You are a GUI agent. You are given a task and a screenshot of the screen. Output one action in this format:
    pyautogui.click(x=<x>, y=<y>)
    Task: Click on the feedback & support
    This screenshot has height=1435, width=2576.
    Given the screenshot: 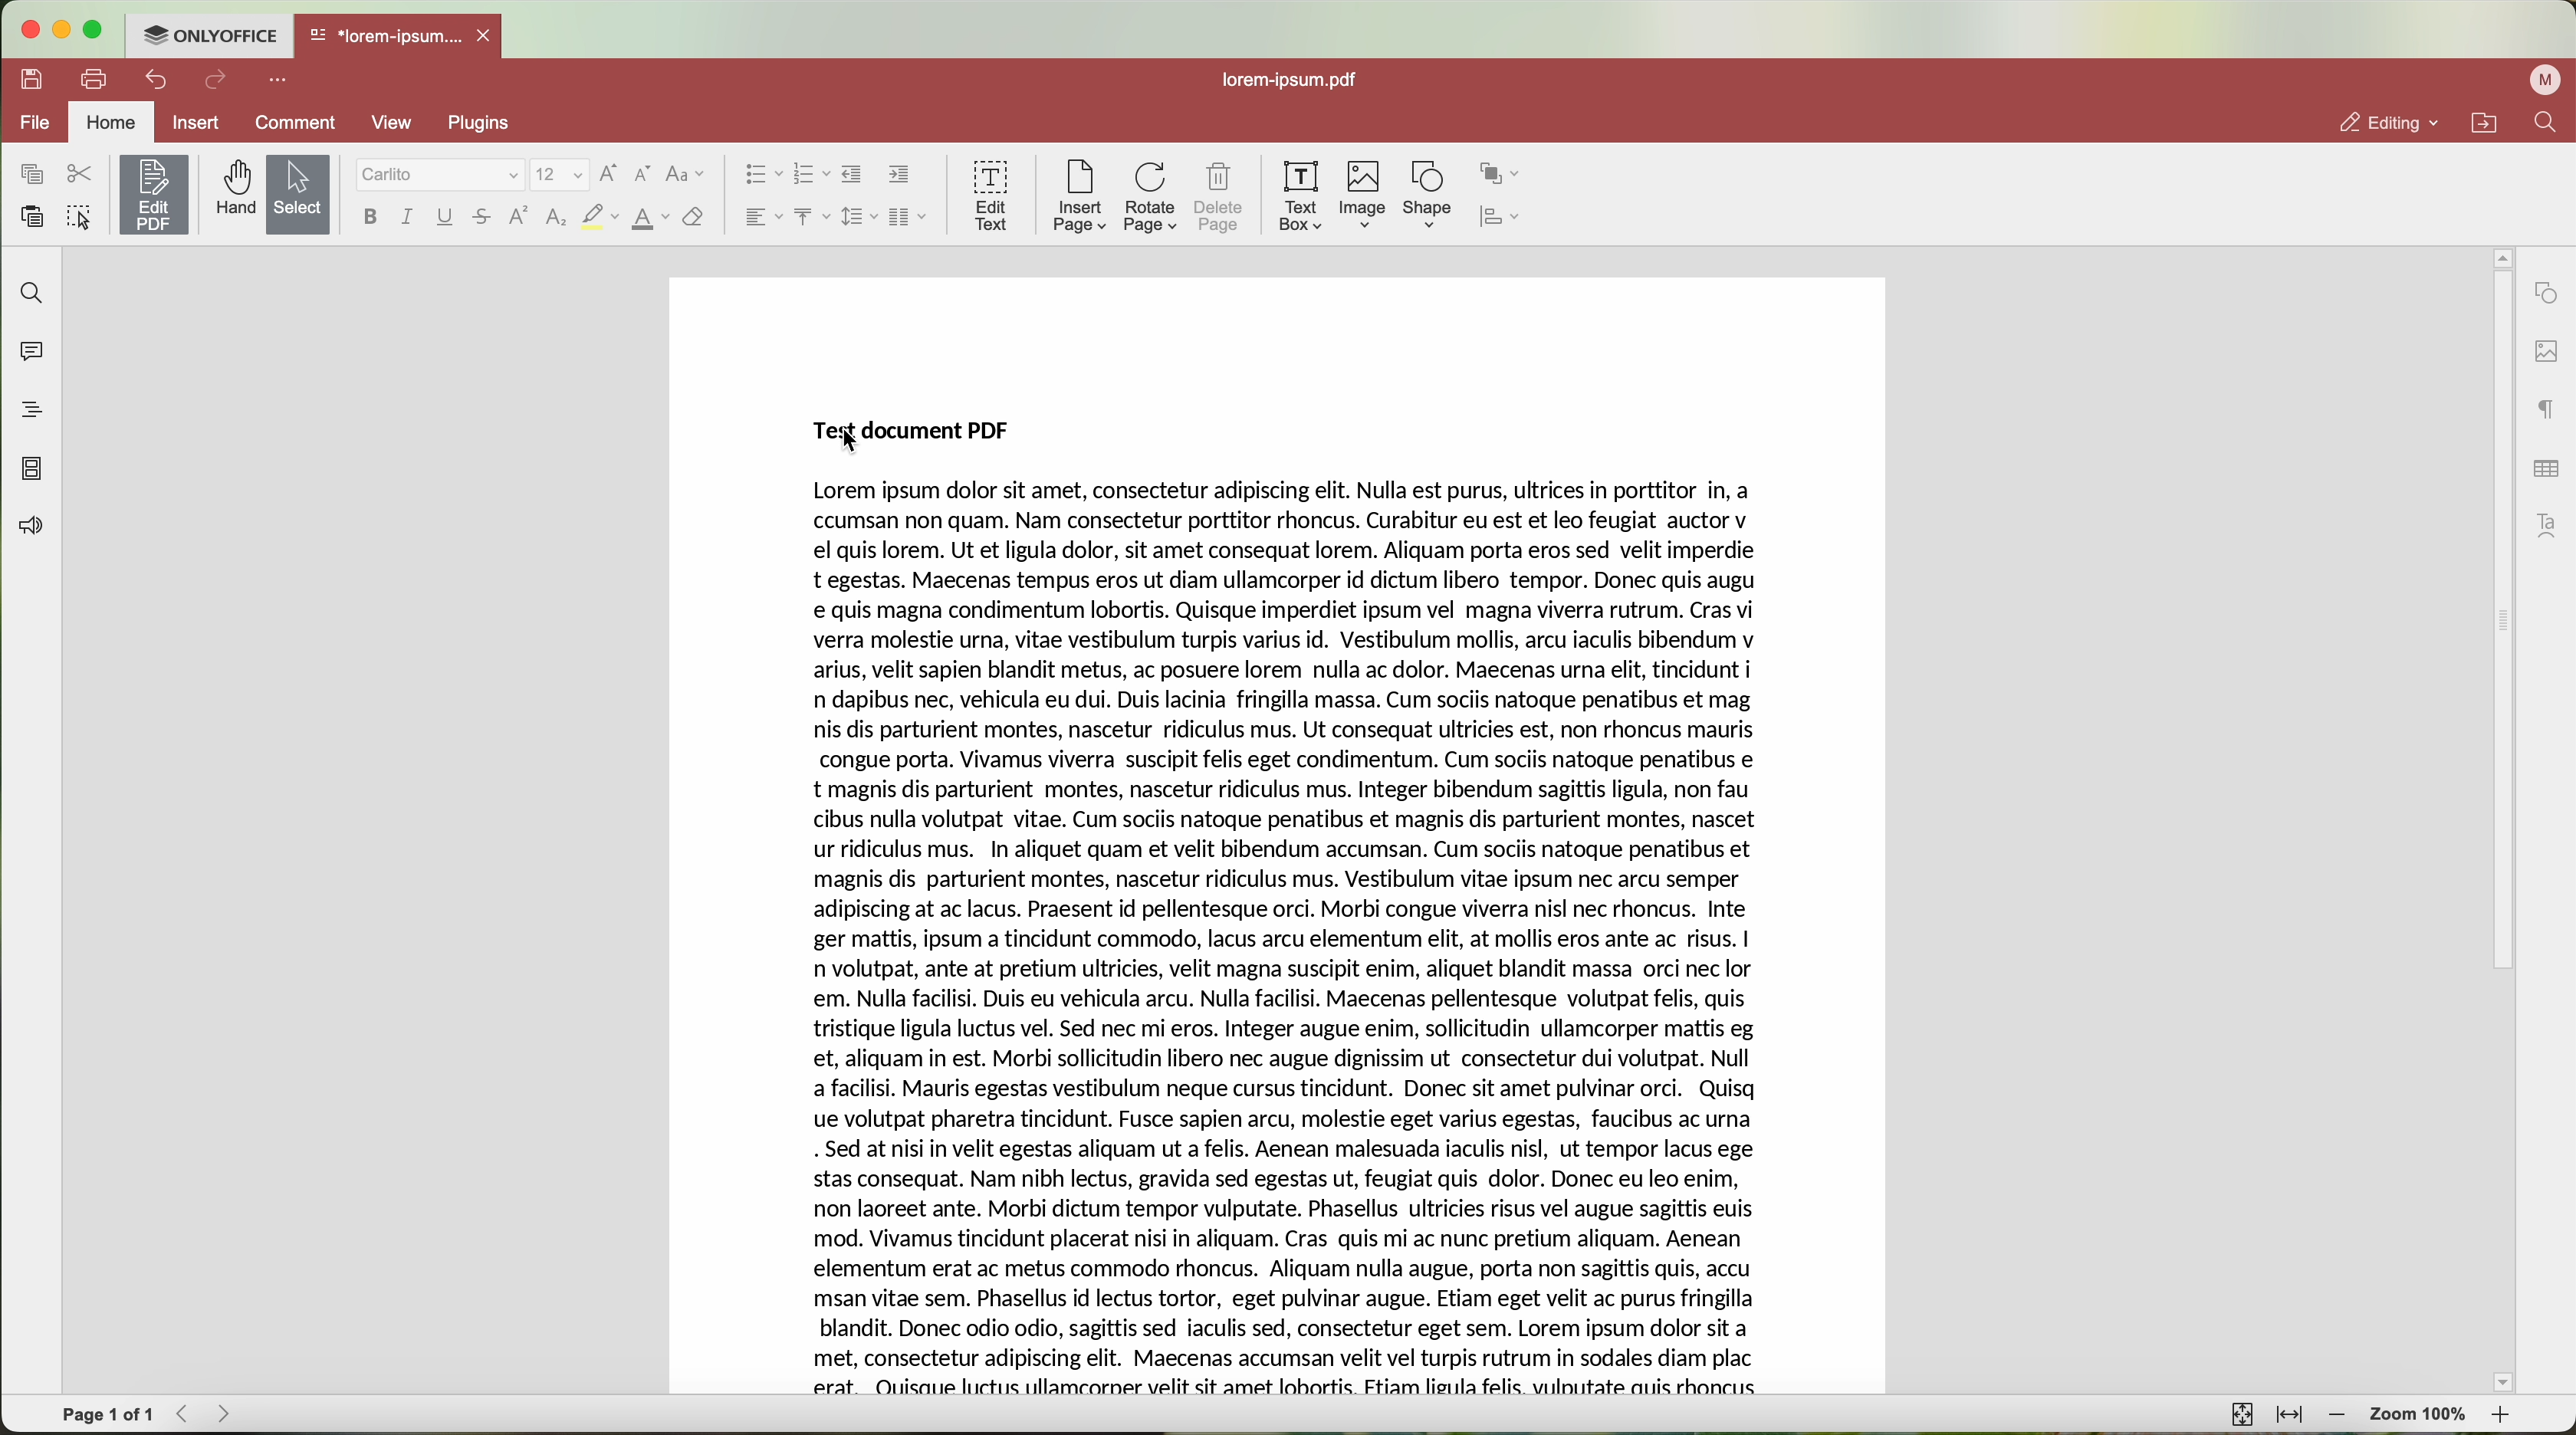 What is the action you would take?
    pyautogui.click(x=27, y=528)
    